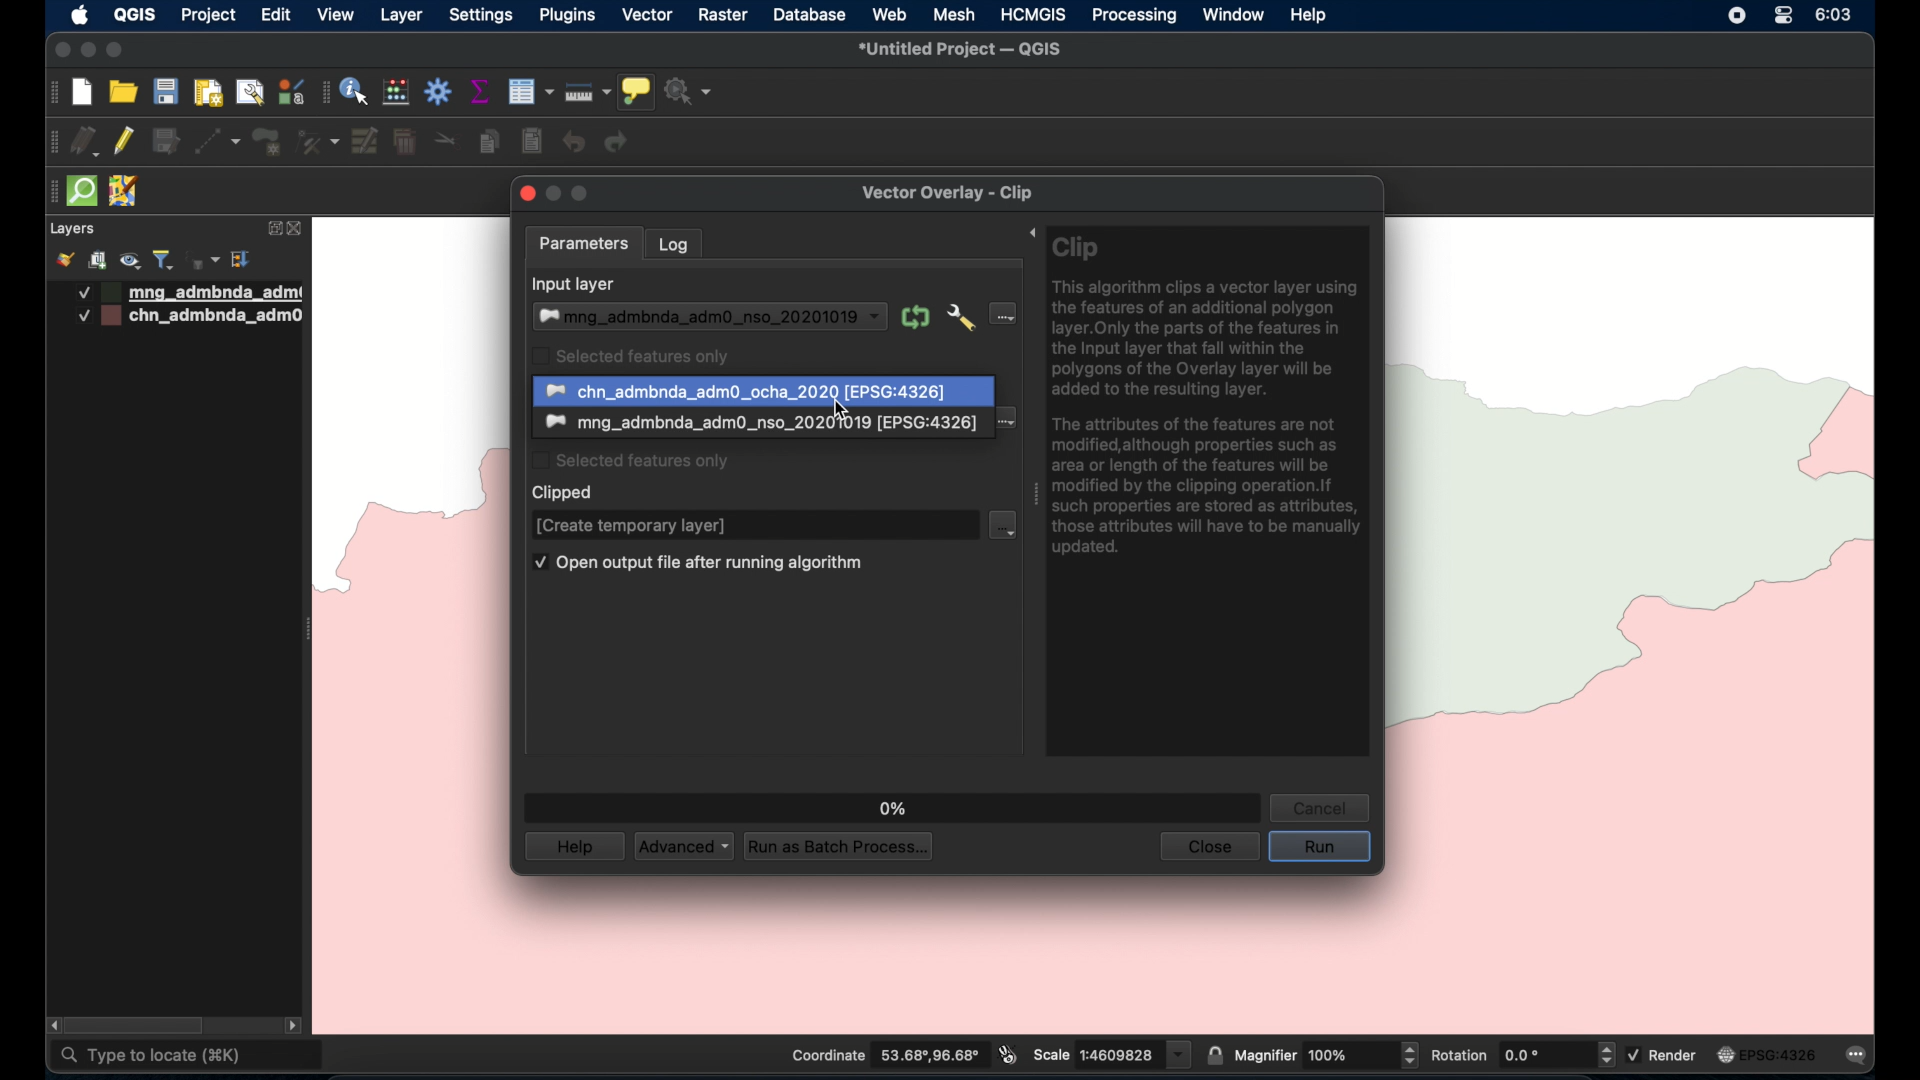 The width and height of the screenshot is (1920, 1080). I want to click on toggle extents and mouse display position, so click(1008, 1054).